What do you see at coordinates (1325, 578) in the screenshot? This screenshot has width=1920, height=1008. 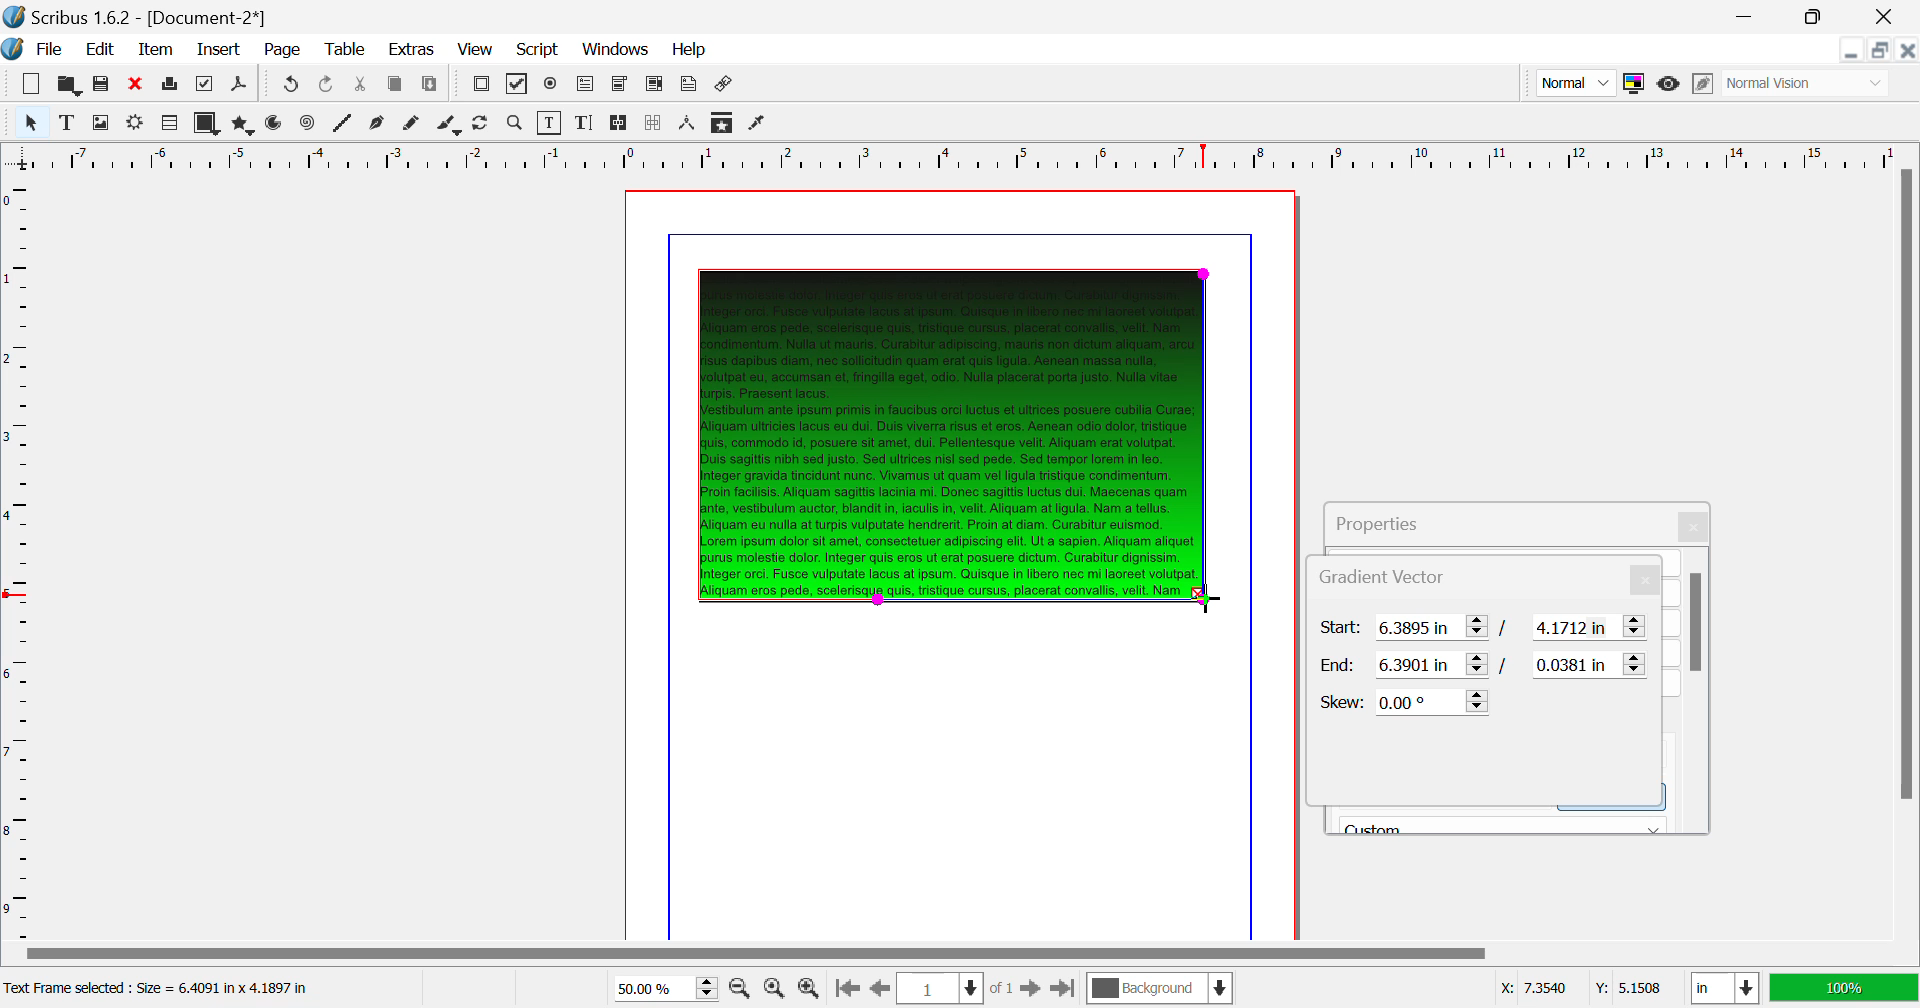 I see `Gradient Vector Tab Heading` at bounding box center [1325, 578].